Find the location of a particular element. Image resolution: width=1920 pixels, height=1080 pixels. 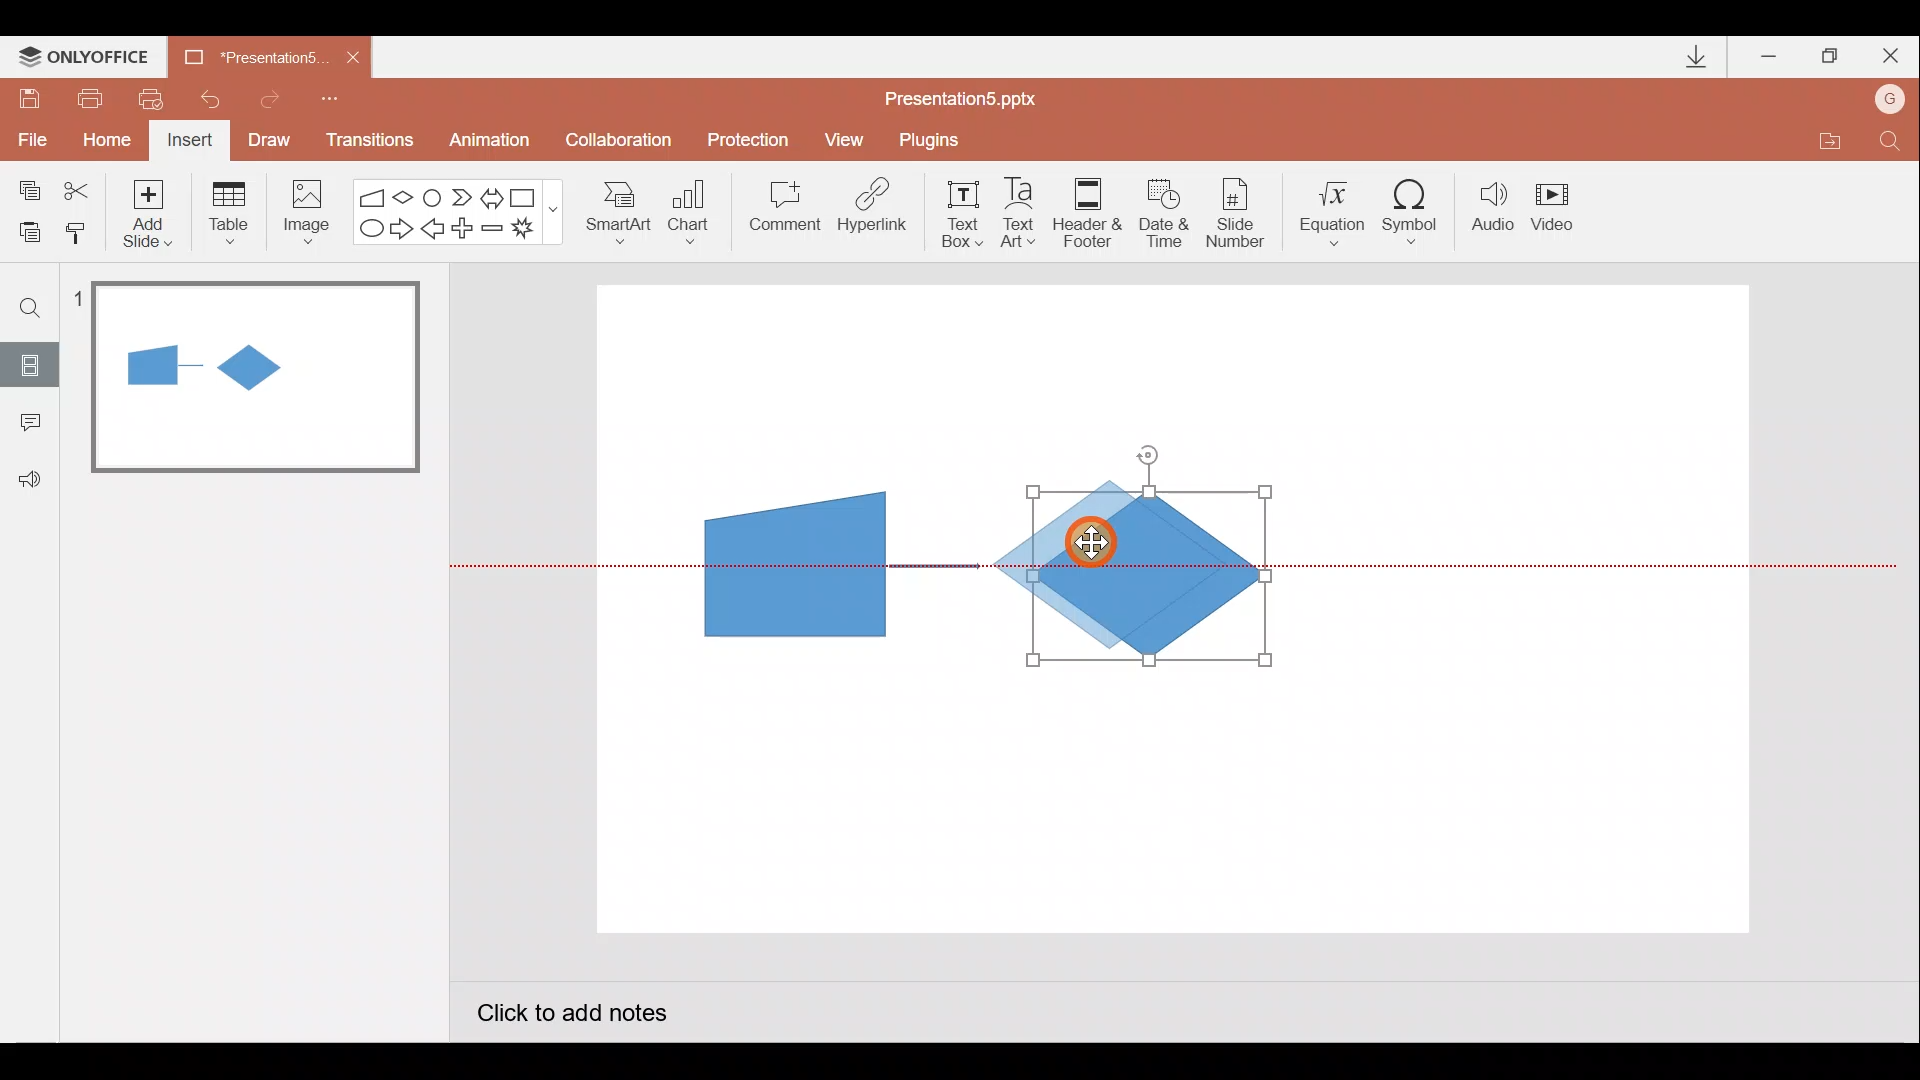

Right arrow is located at coordinates (404, 227).